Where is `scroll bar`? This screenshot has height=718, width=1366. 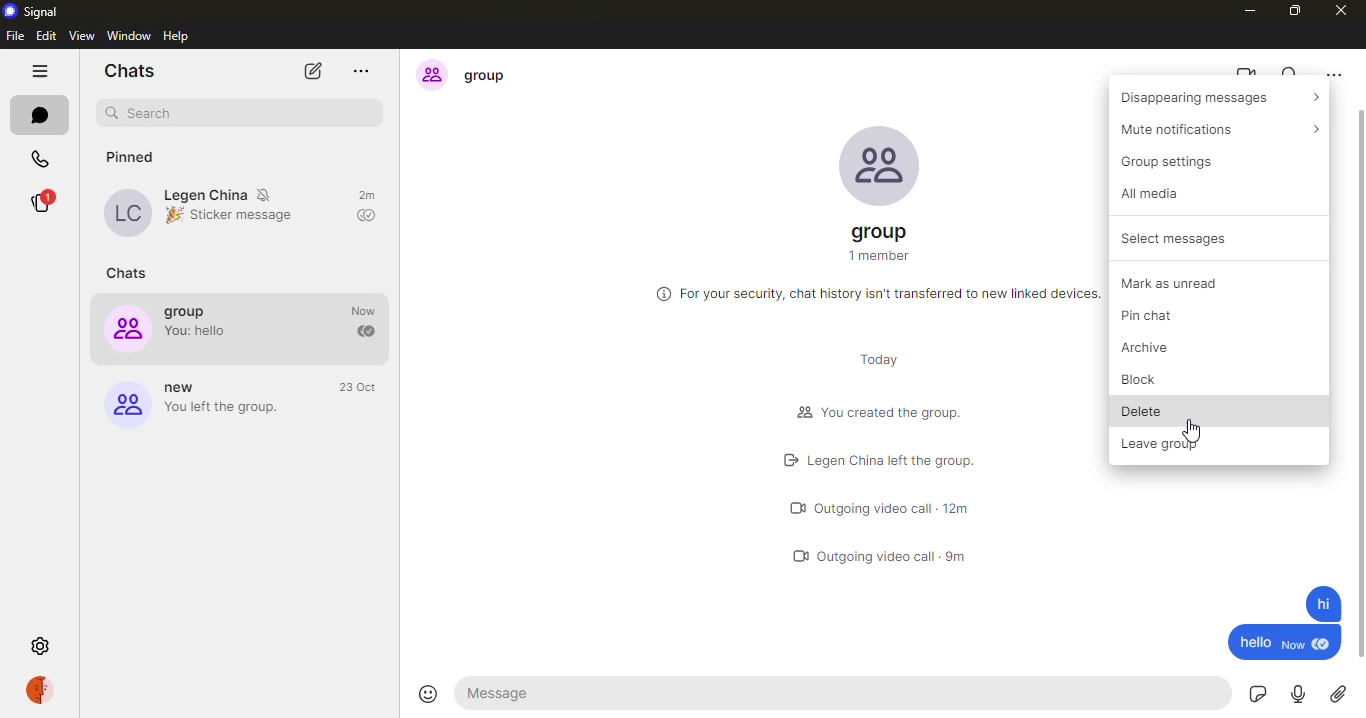
scroll bar is located at coordinates (1357, 383).